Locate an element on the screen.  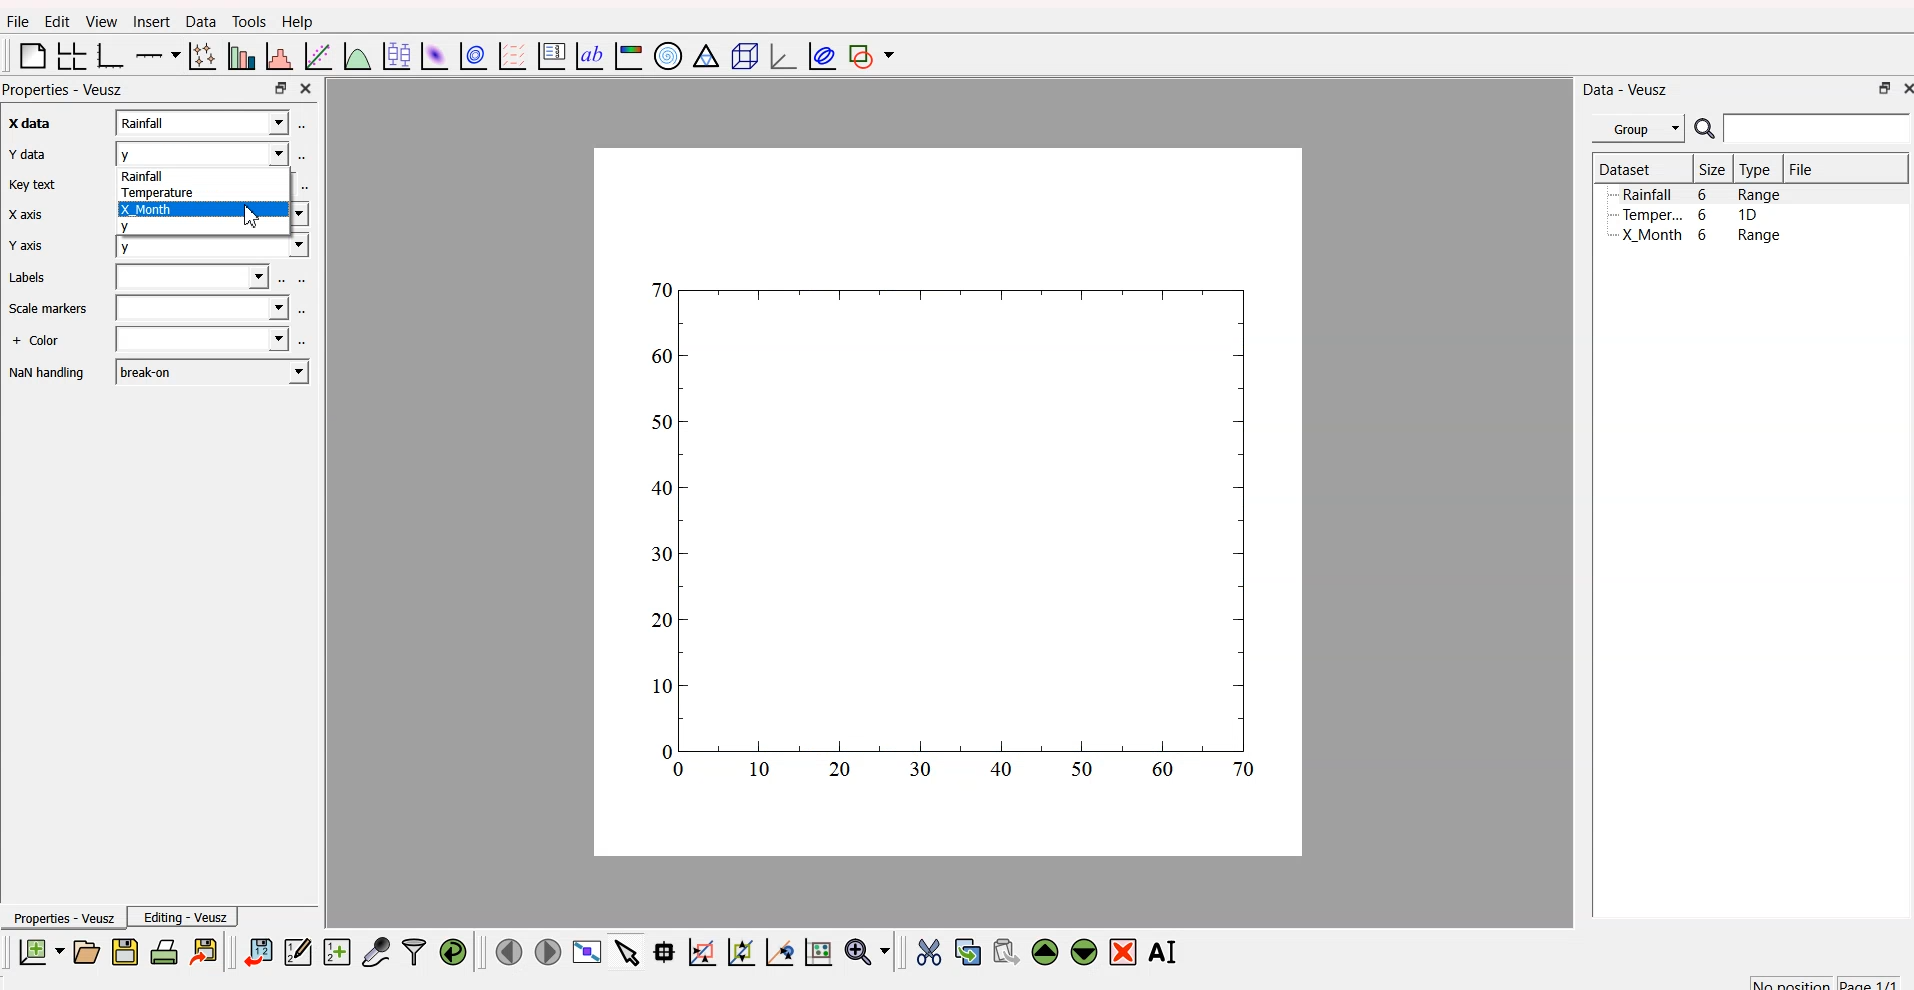
maximize is located at coordinates (1879, 91).